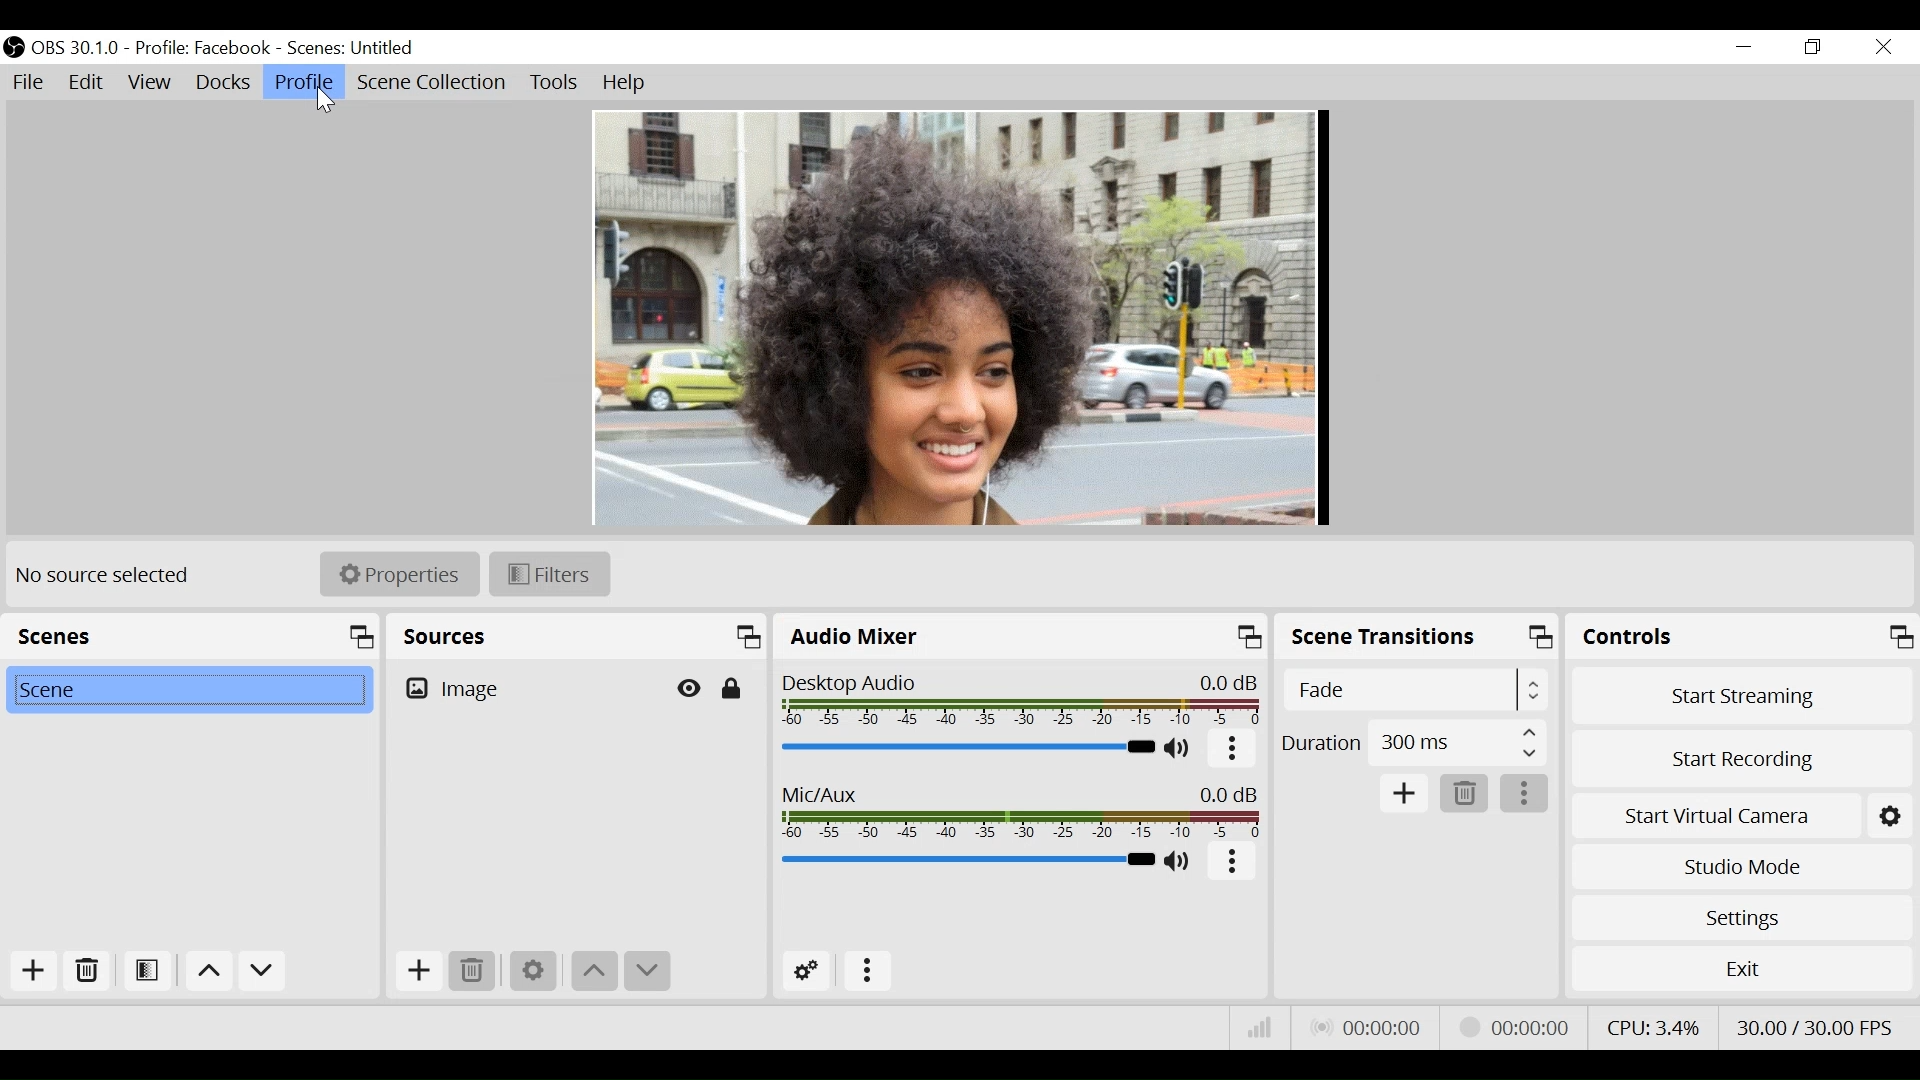 The width and height of the screenshot is (1920, 1080). I want to click on More Options, so click(1234, 754).